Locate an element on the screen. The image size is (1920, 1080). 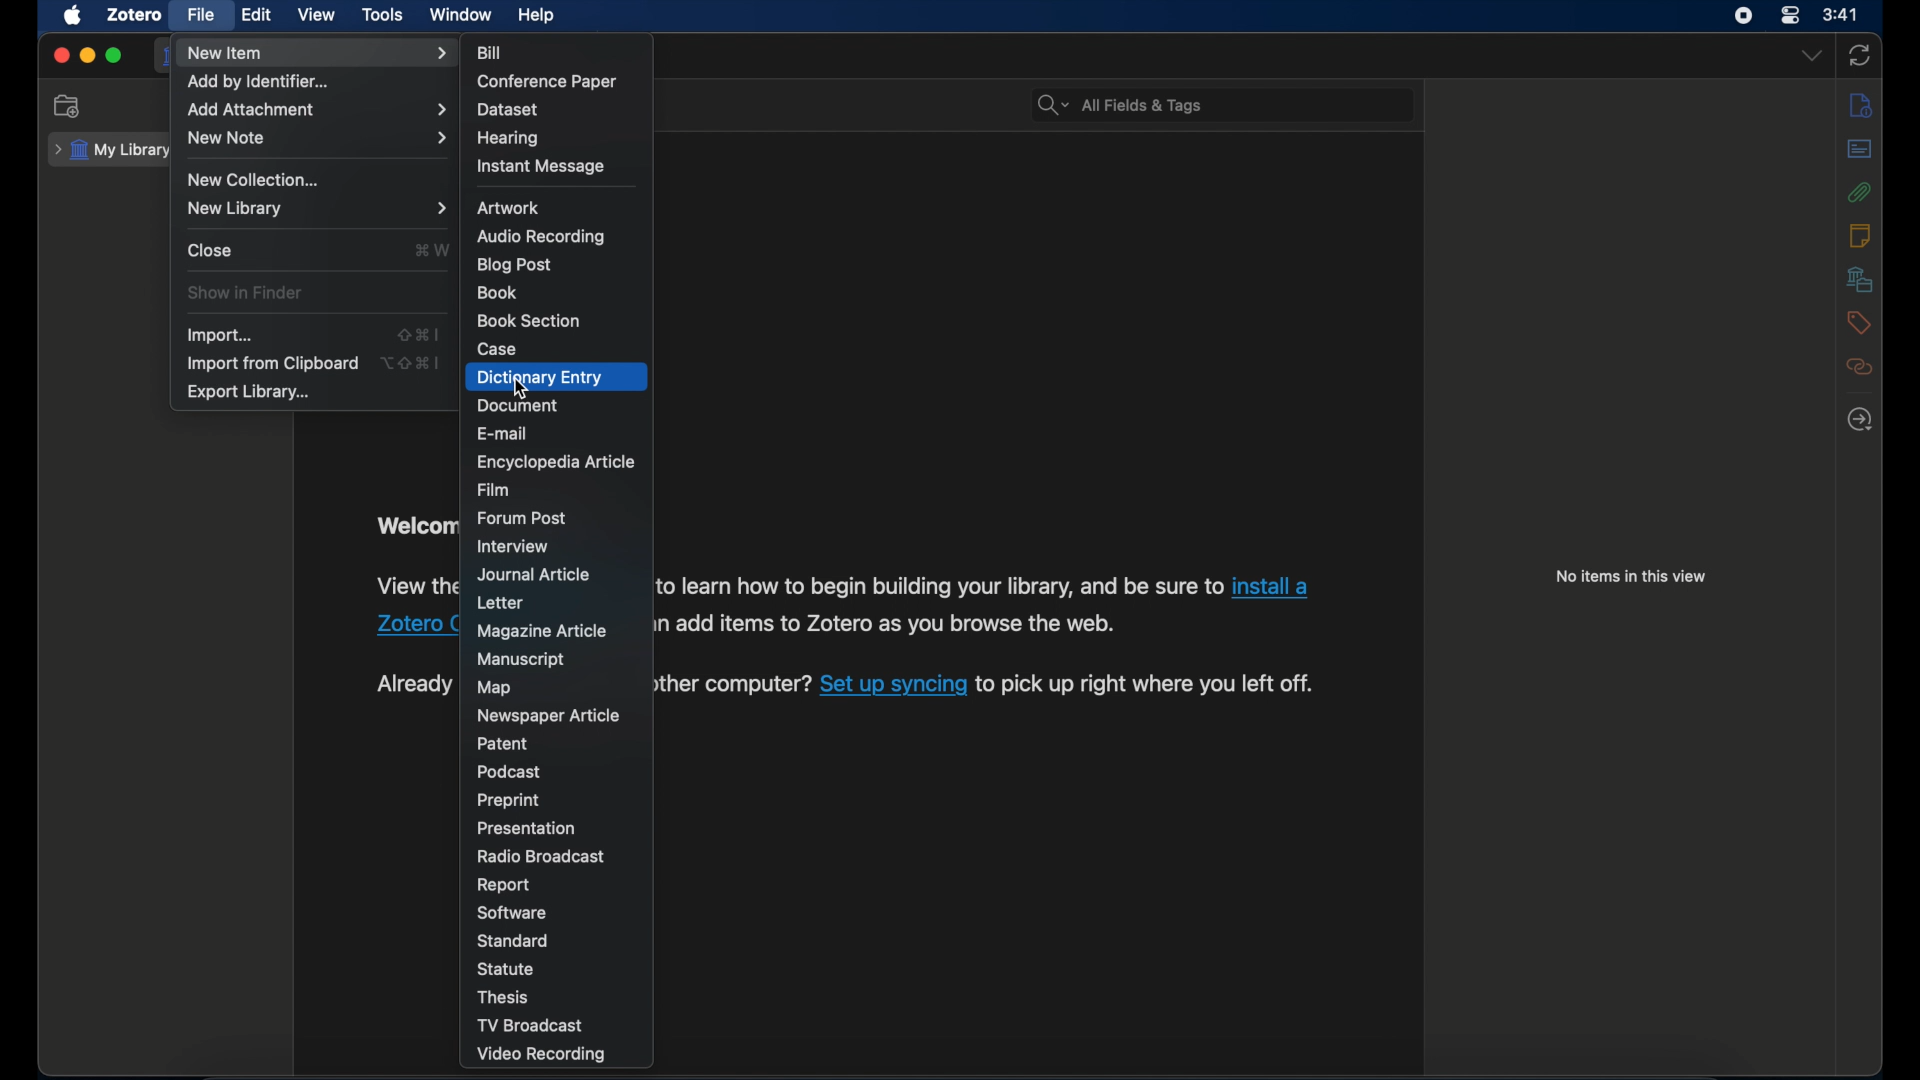
dropdown is located at coordinates (1811, 56).